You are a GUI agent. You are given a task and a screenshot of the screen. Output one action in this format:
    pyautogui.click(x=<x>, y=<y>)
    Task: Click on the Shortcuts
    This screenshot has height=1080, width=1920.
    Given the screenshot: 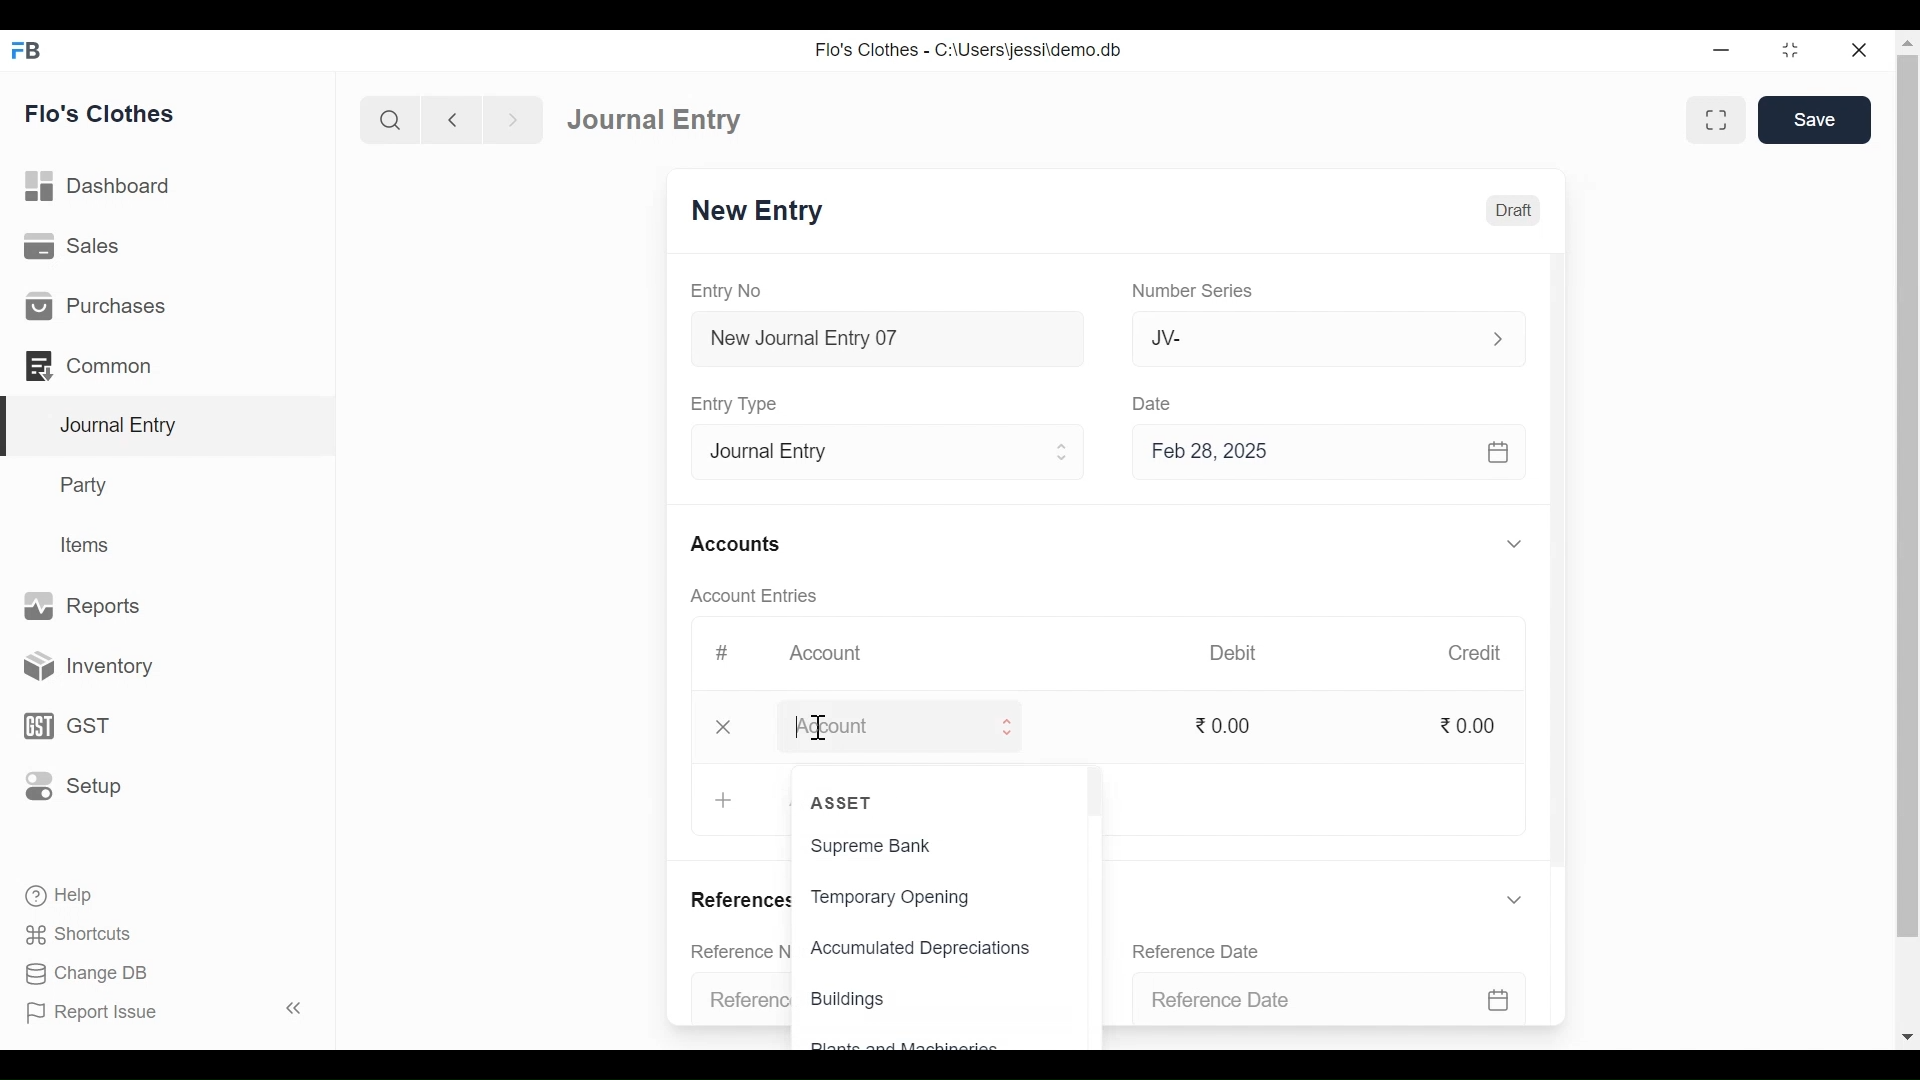 What is the action you would take?
    pyautogui.click(x=90, y=931)
    